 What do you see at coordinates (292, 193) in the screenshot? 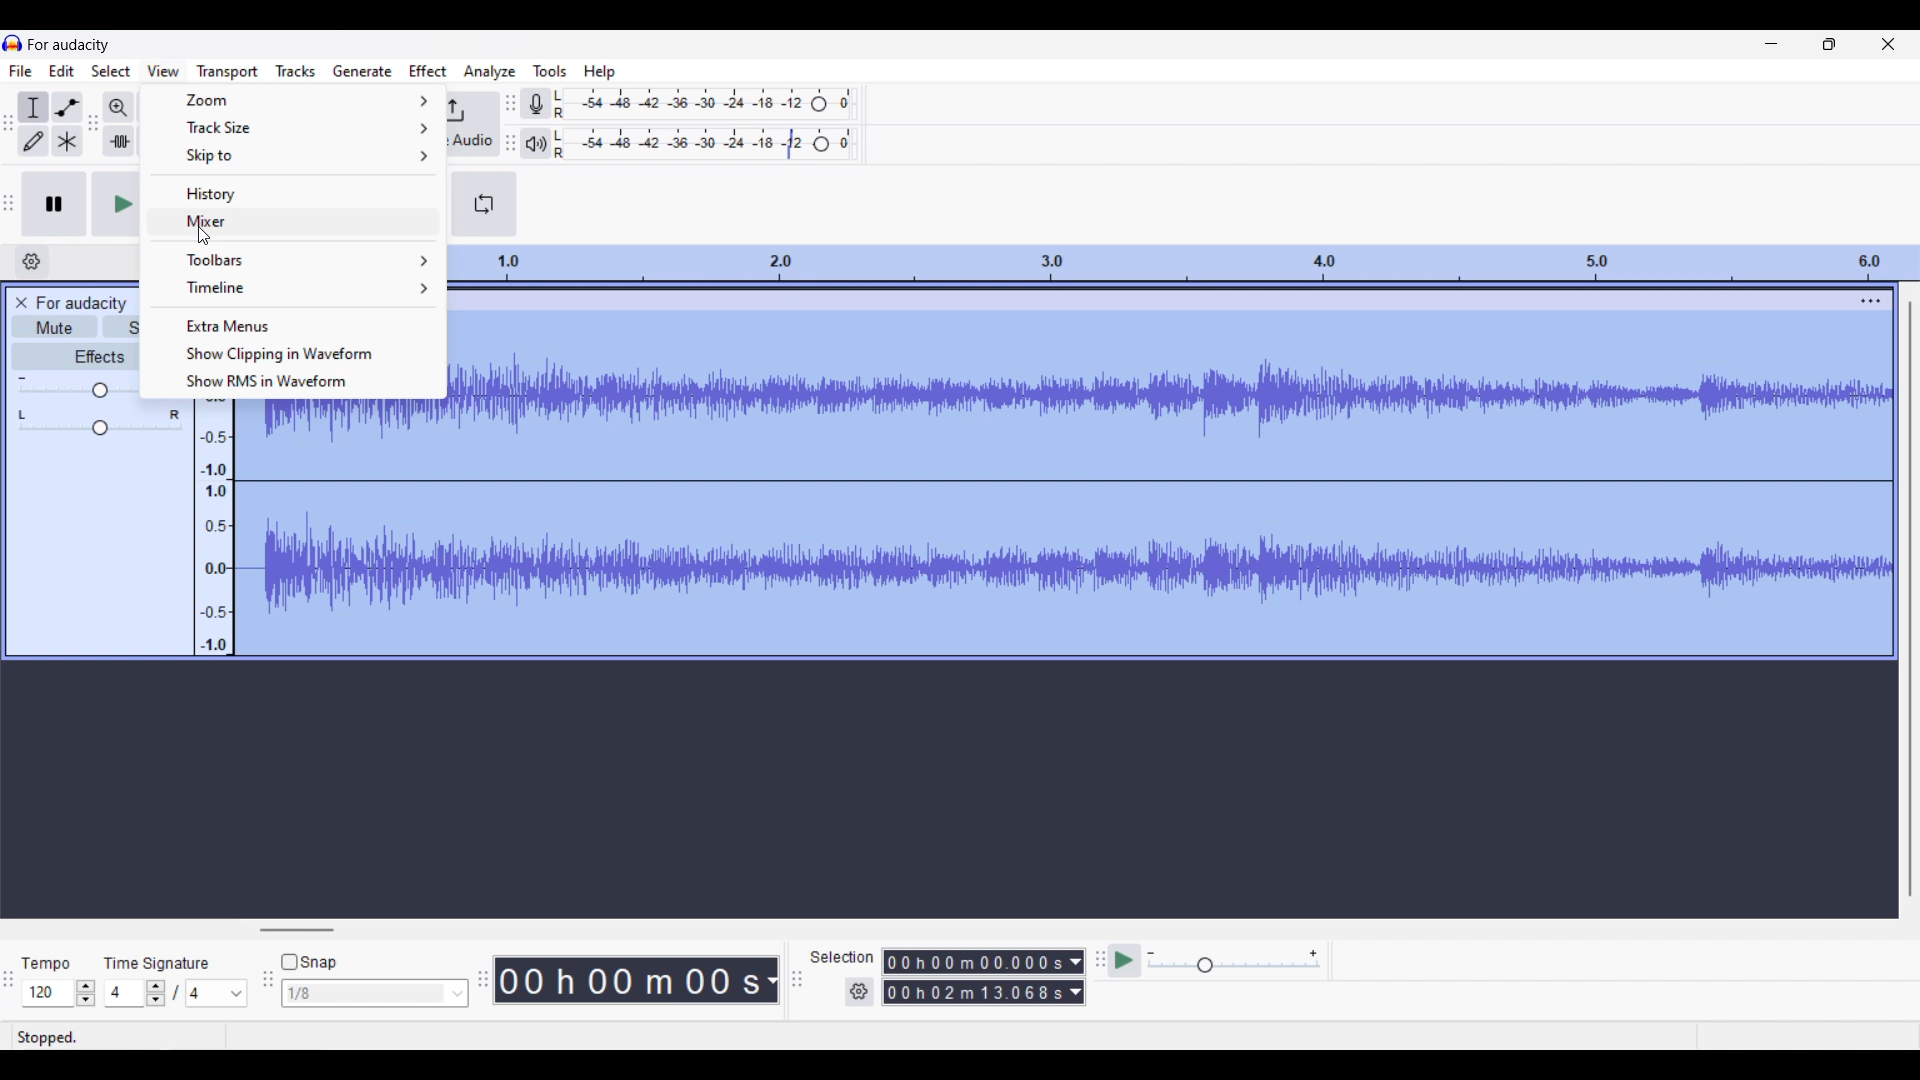
I see `History` at bounding box center [292, 193].